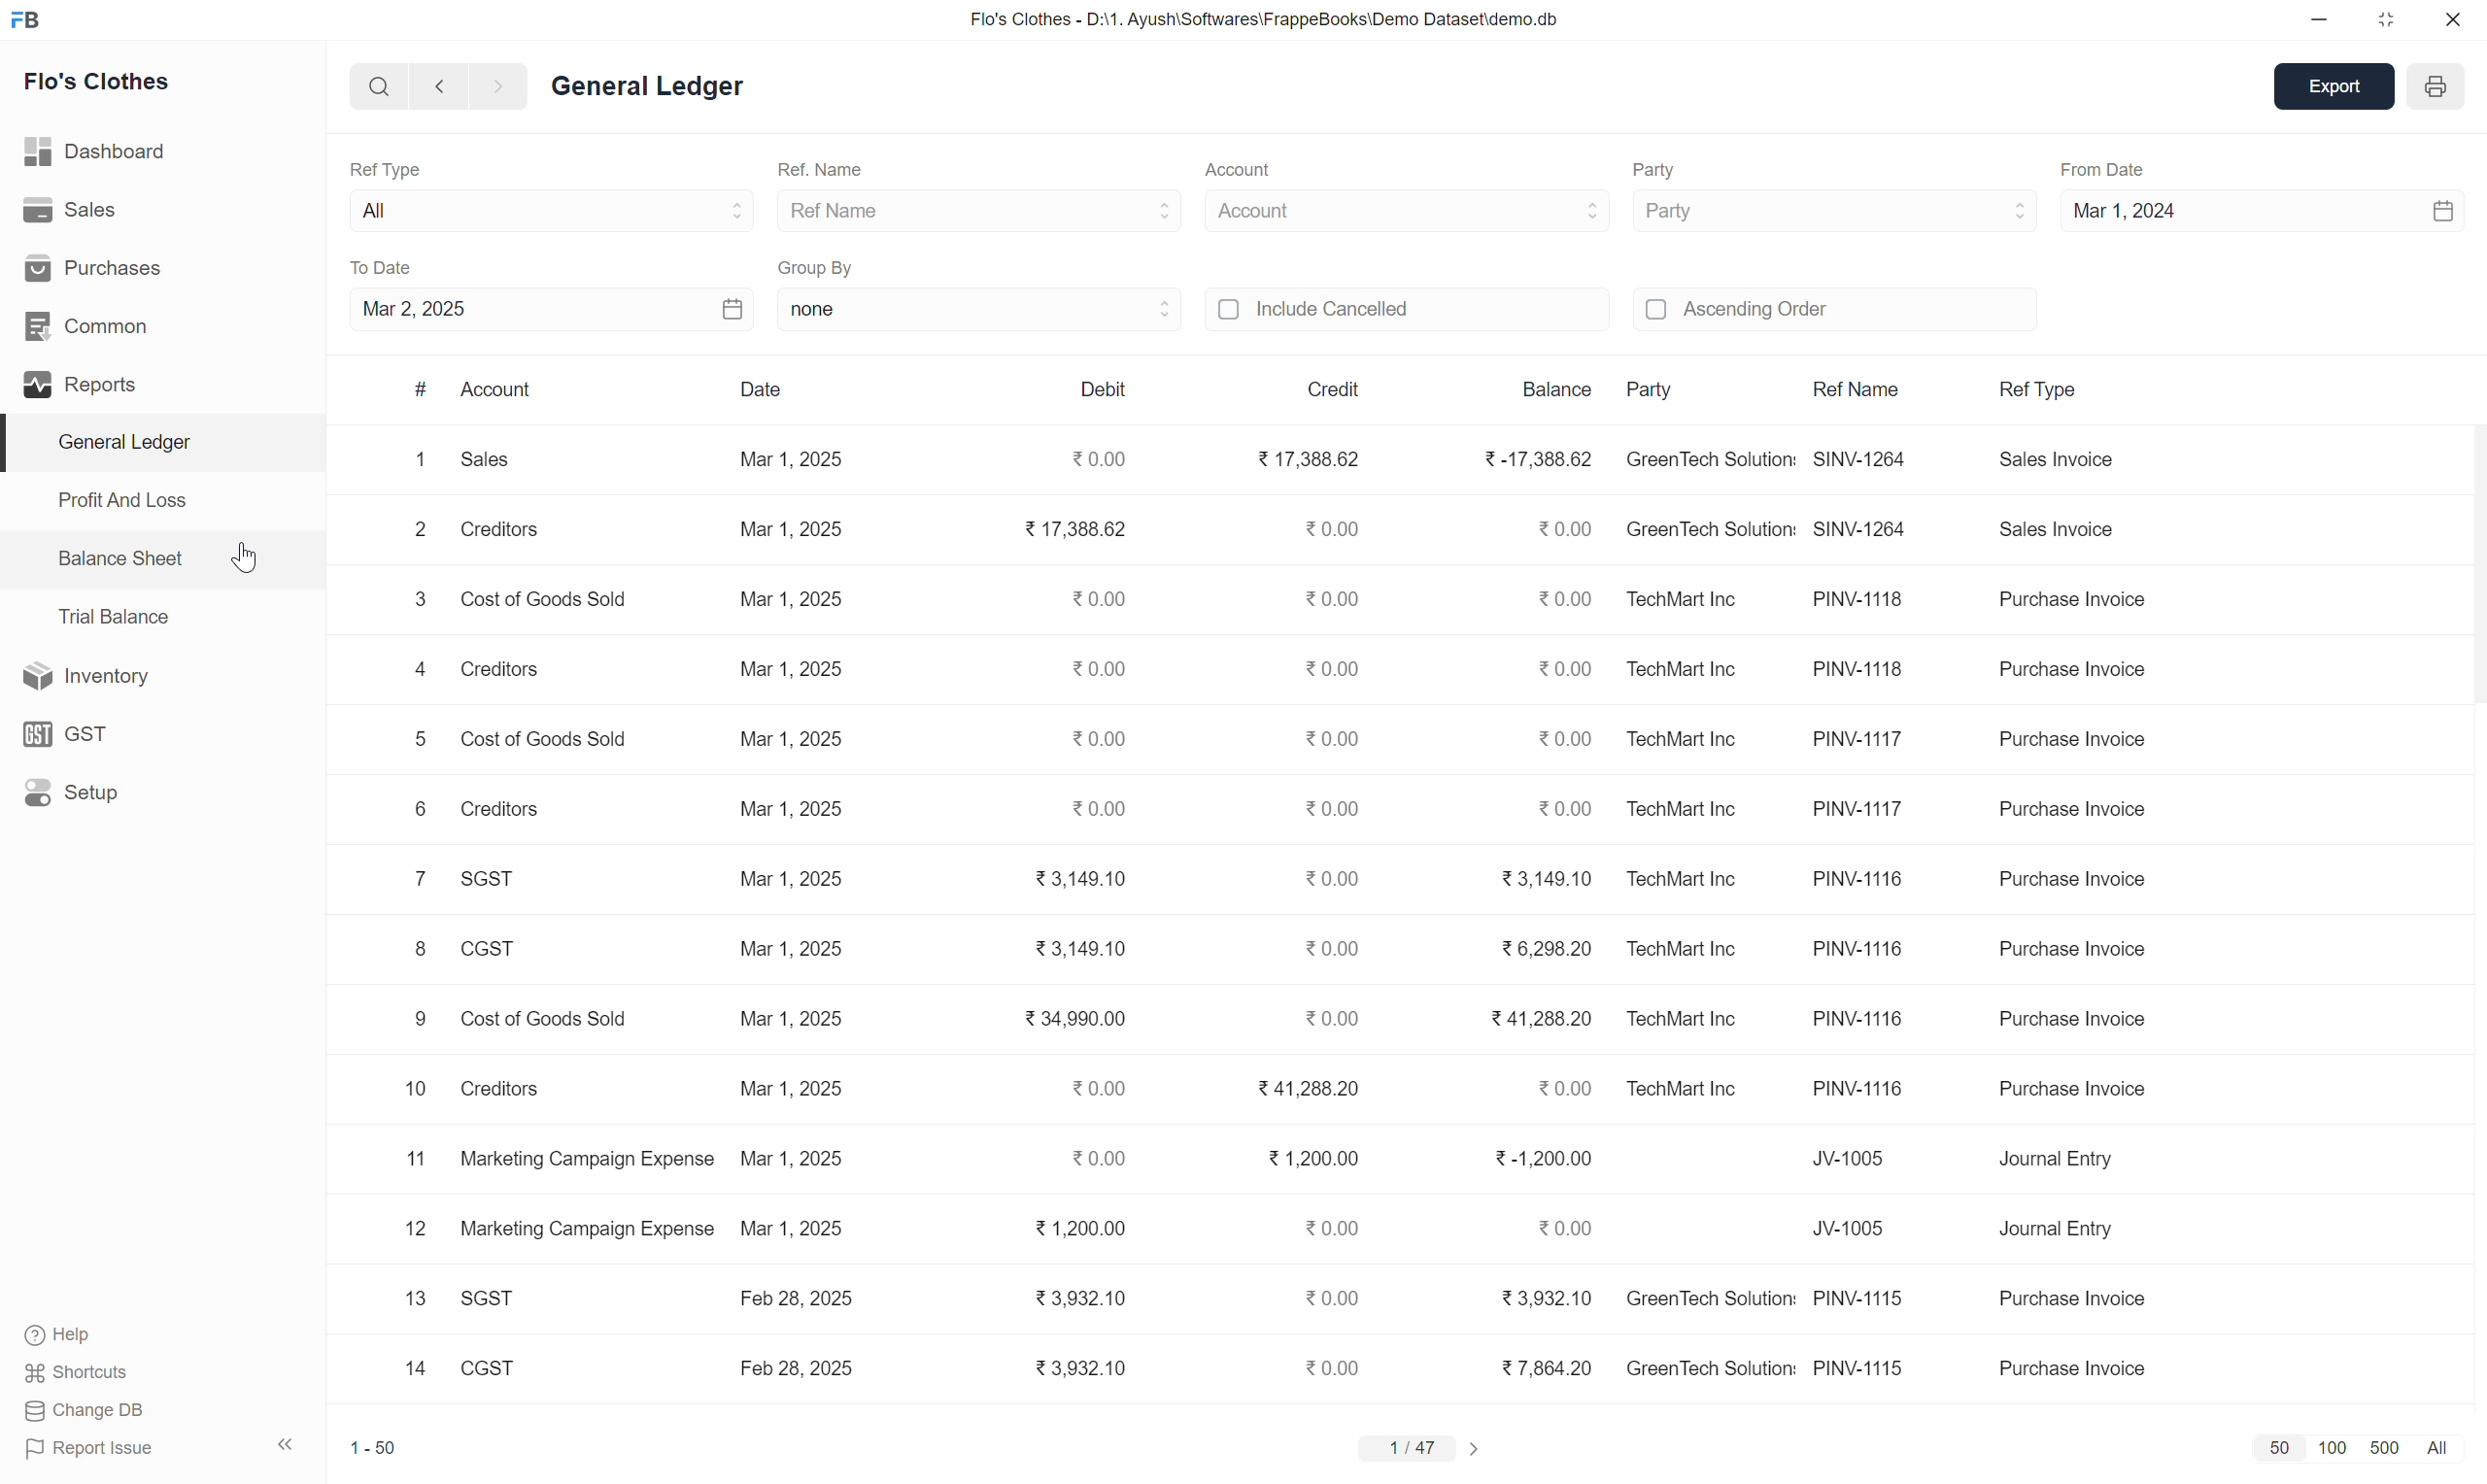 This screenshot has height=1484, width=2487. What do you see at coordinates (411, 1368) in the screenshot?
I see `14` at bounding box center [411, 1368].